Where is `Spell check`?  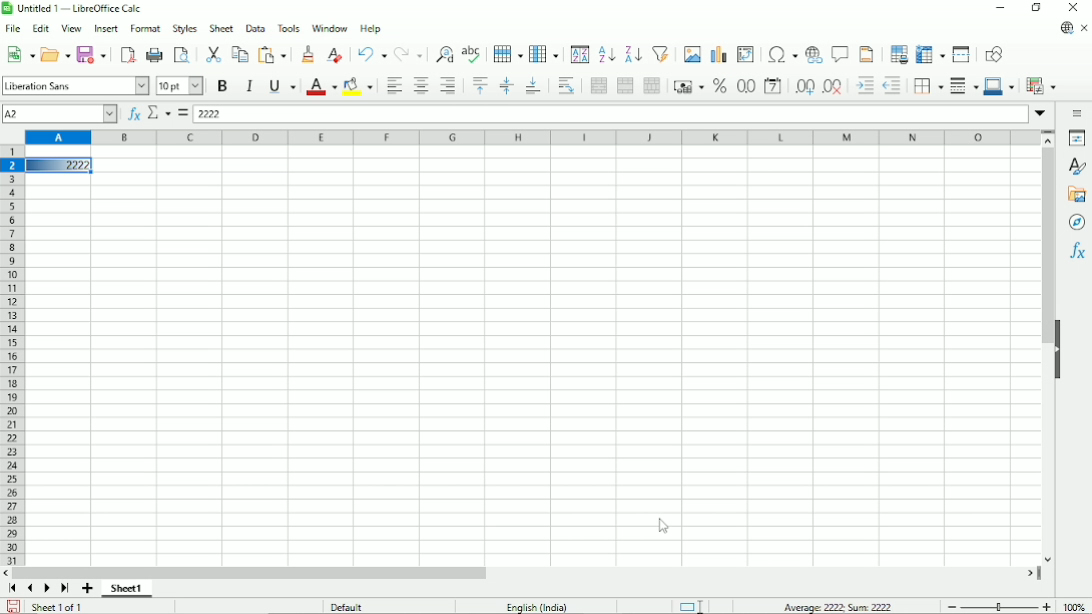 Spell check is located at coordinates (473, 53).